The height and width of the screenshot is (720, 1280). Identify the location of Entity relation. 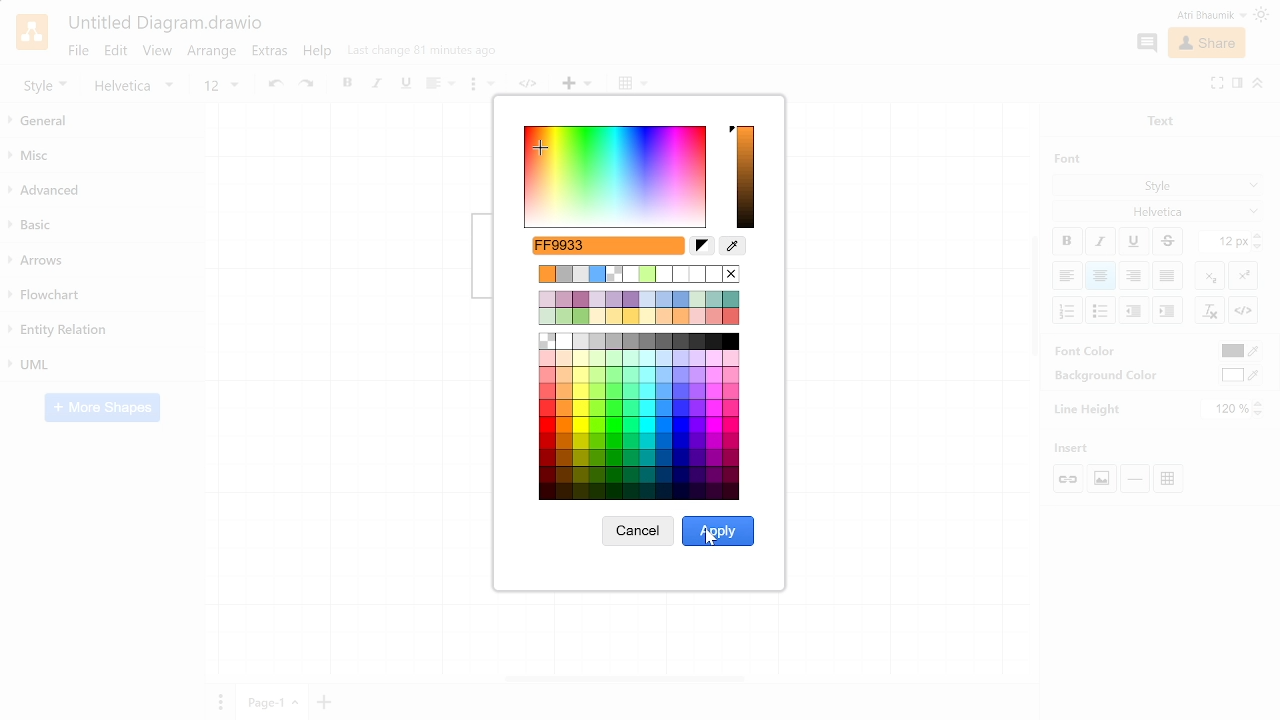
(100, 330).